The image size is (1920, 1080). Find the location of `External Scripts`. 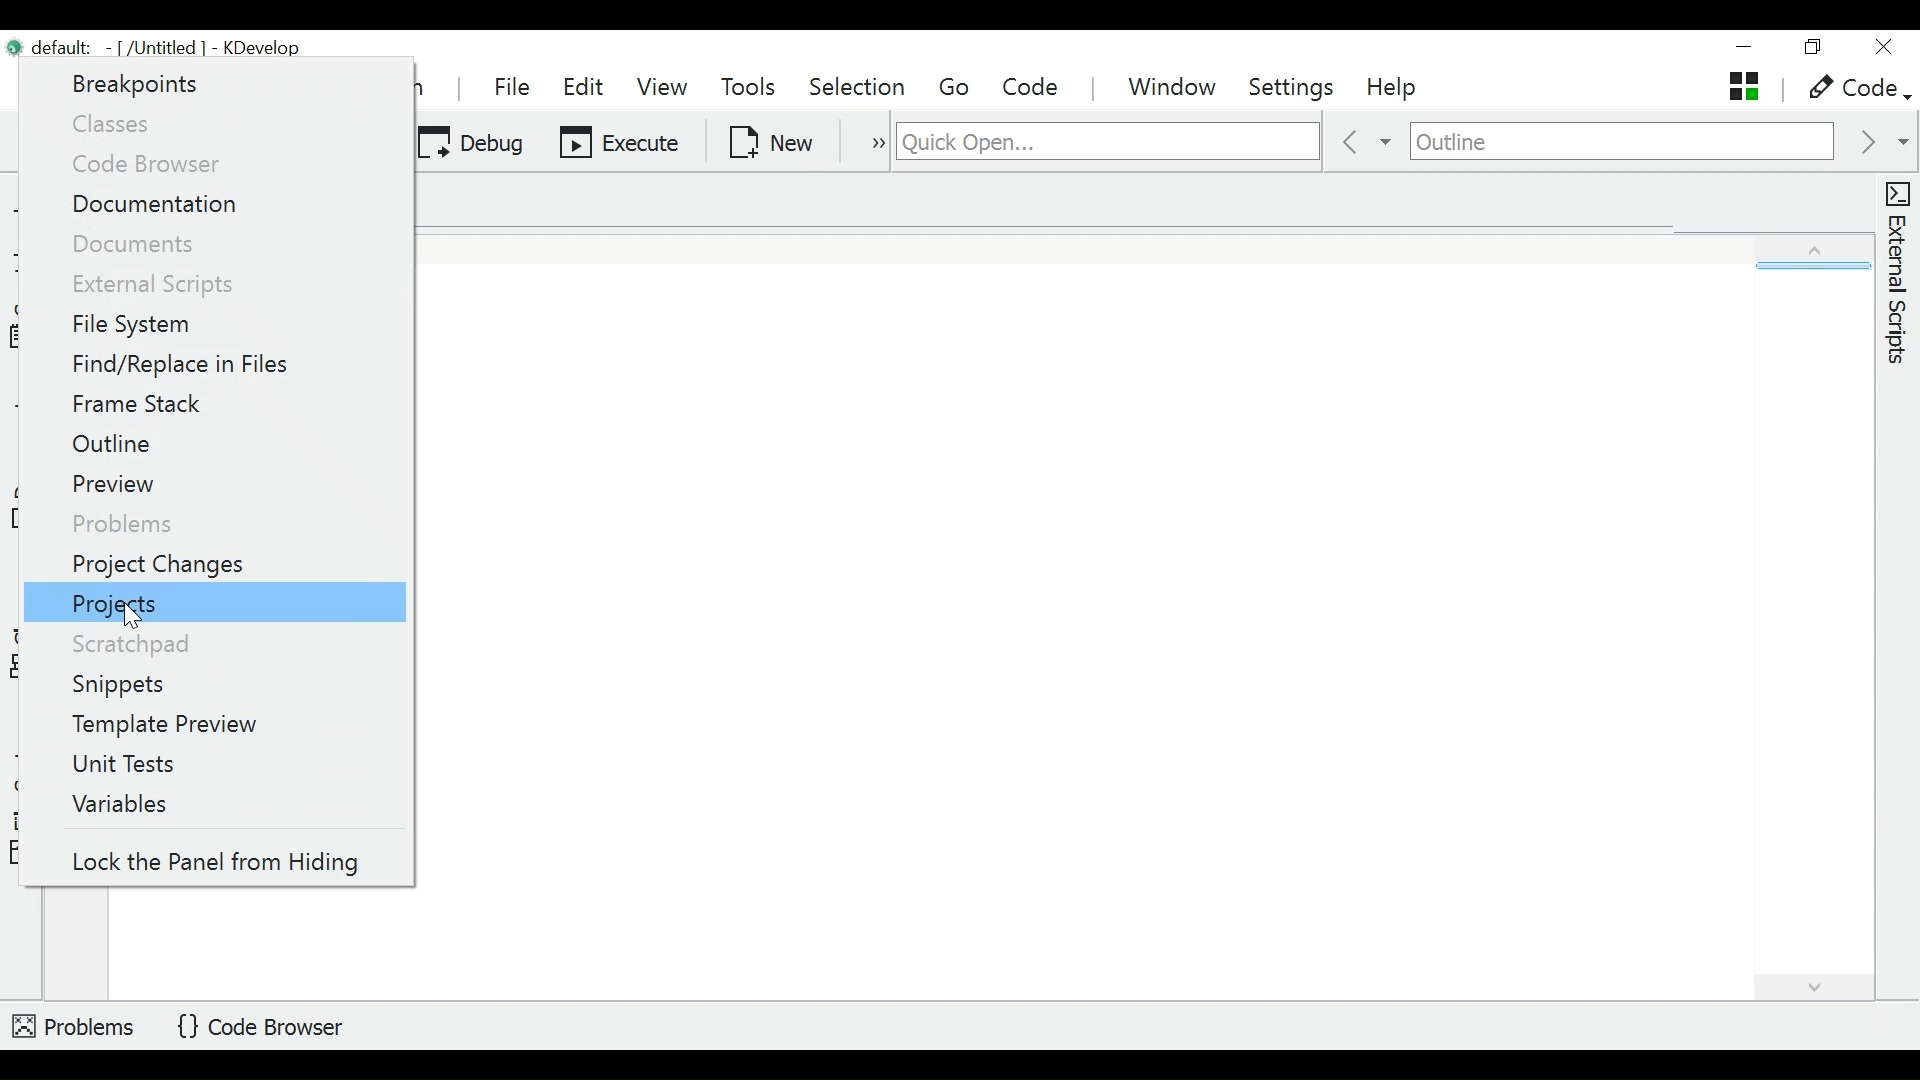

External Scripts is located at coordinates (1897, 274).